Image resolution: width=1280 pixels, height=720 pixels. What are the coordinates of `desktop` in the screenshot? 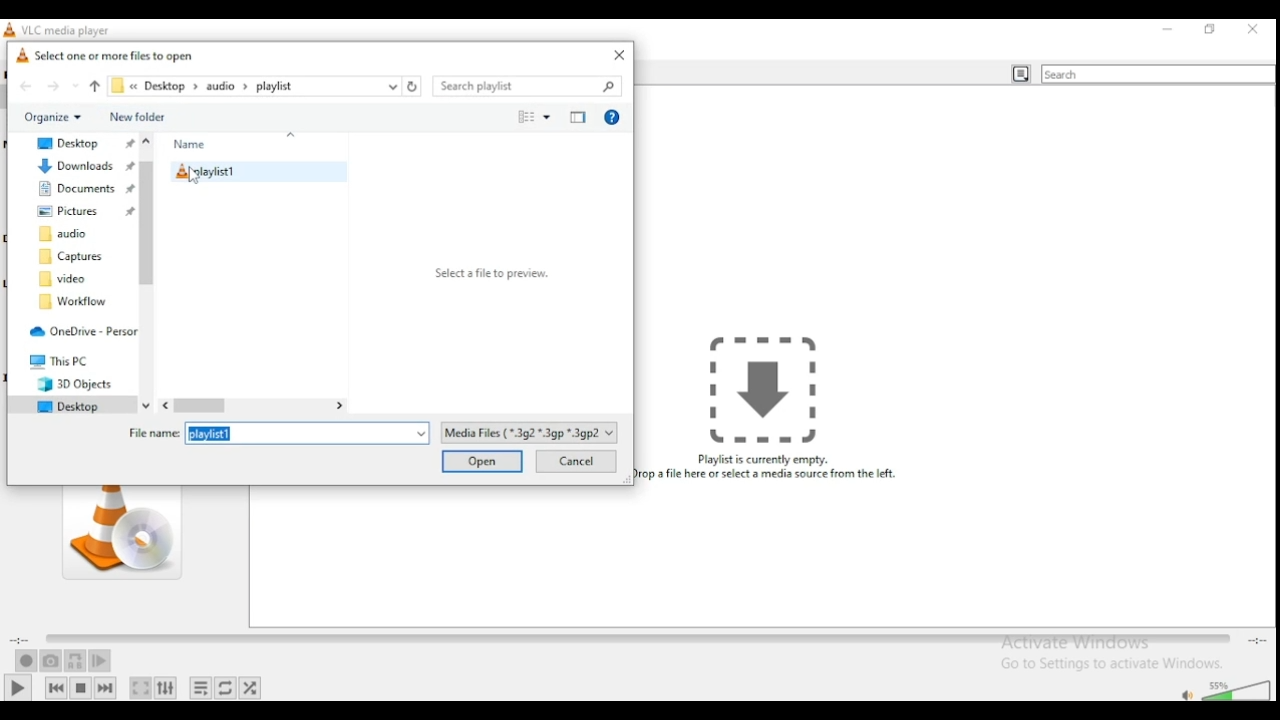 It's located at (165, 87).